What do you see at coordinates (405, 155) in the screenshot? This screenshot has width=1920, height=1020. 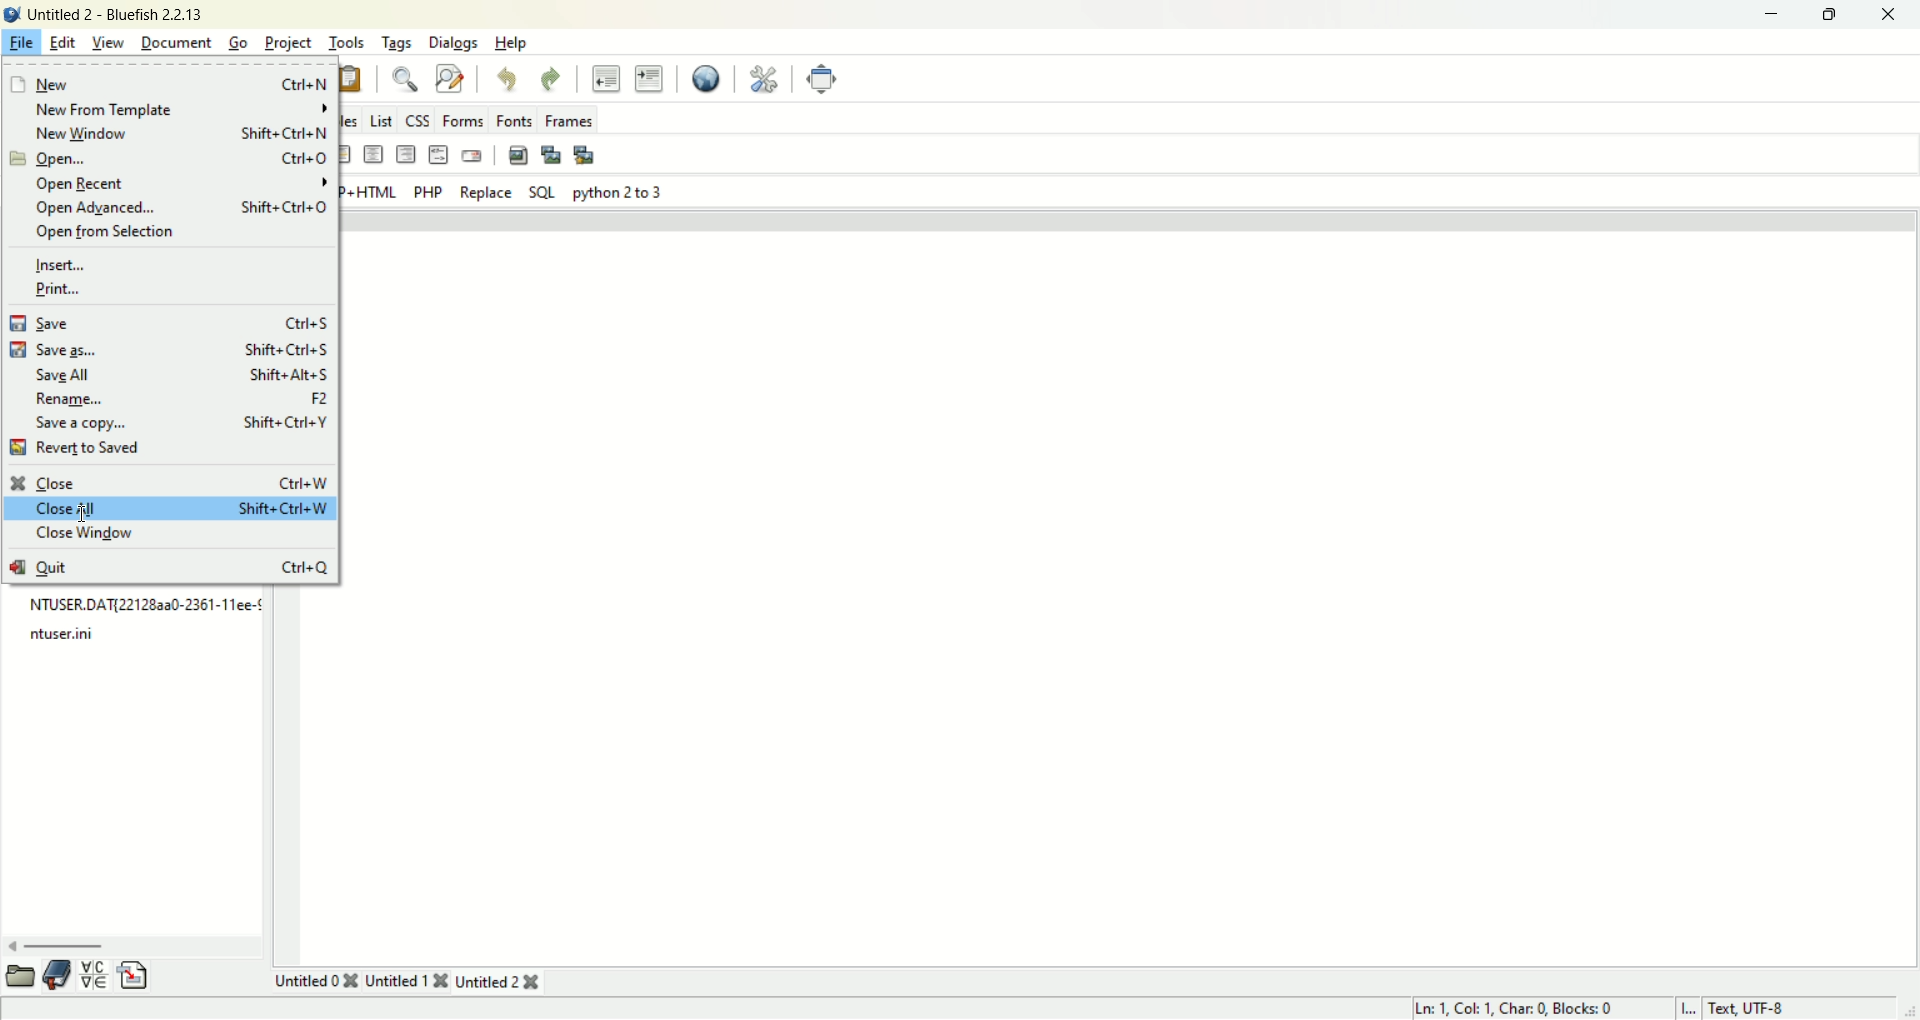 I see `right justify` at bounding box center [405, 155].